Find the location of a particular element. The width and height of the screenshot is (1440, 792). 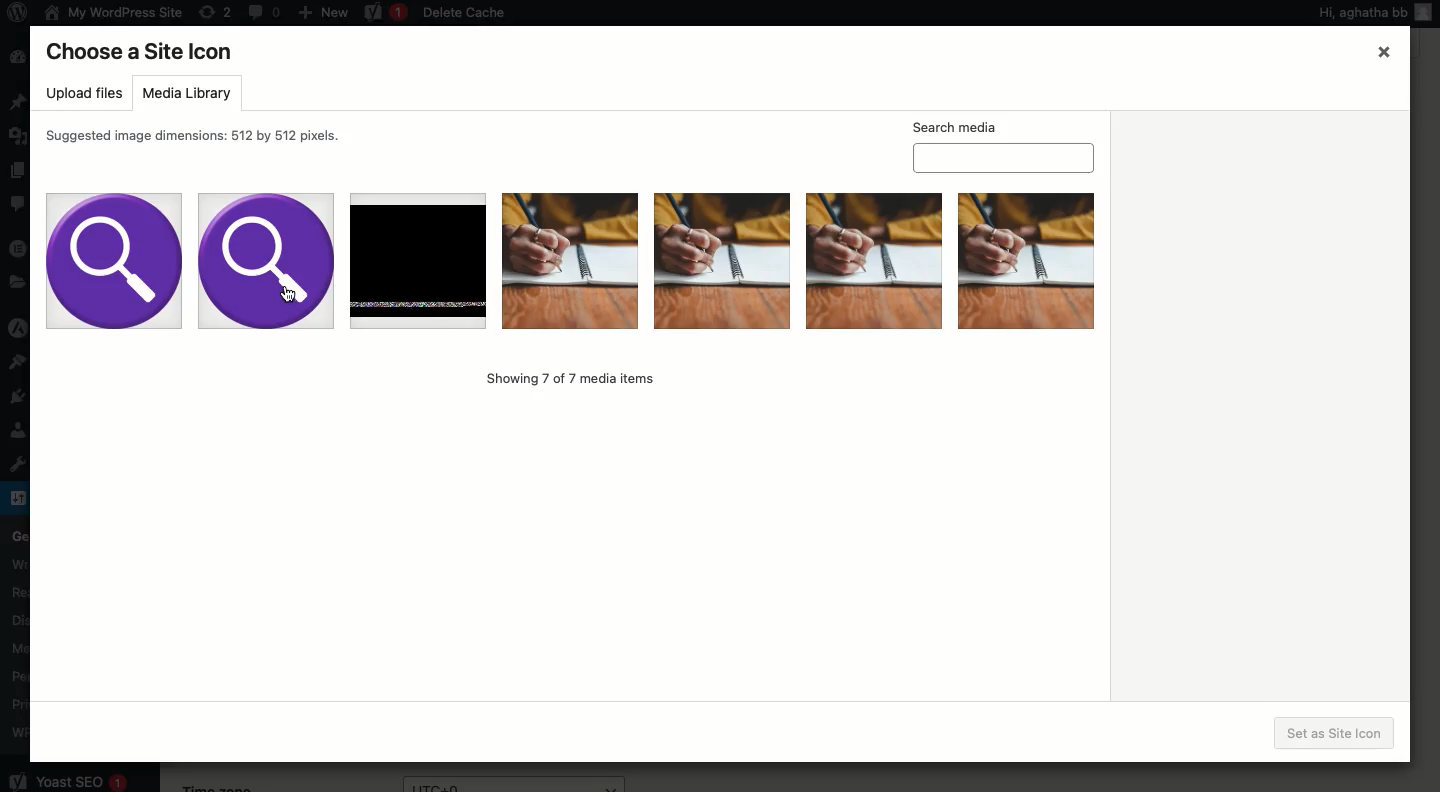

 Yoast SEO 1 is located at coordinates (67, 777).